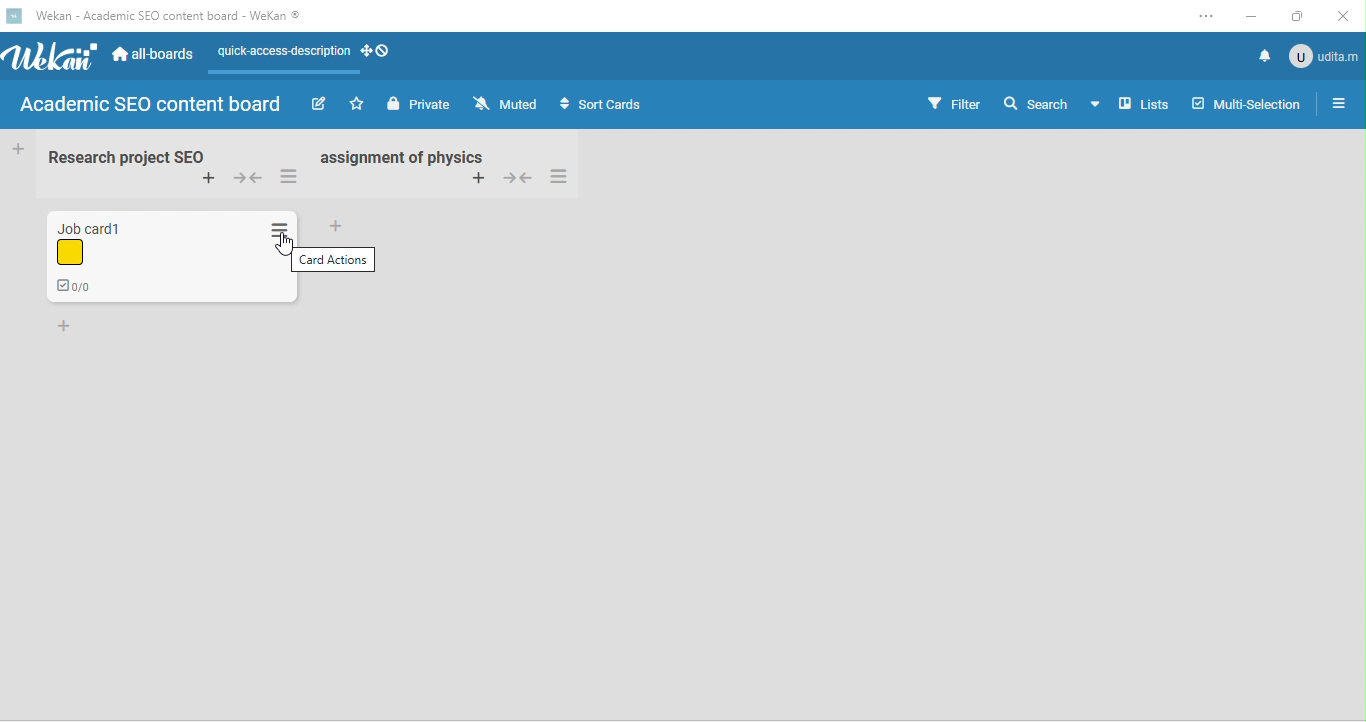 This screenshot has width=1366, height=722. I want to click on private, so click(421, 105).